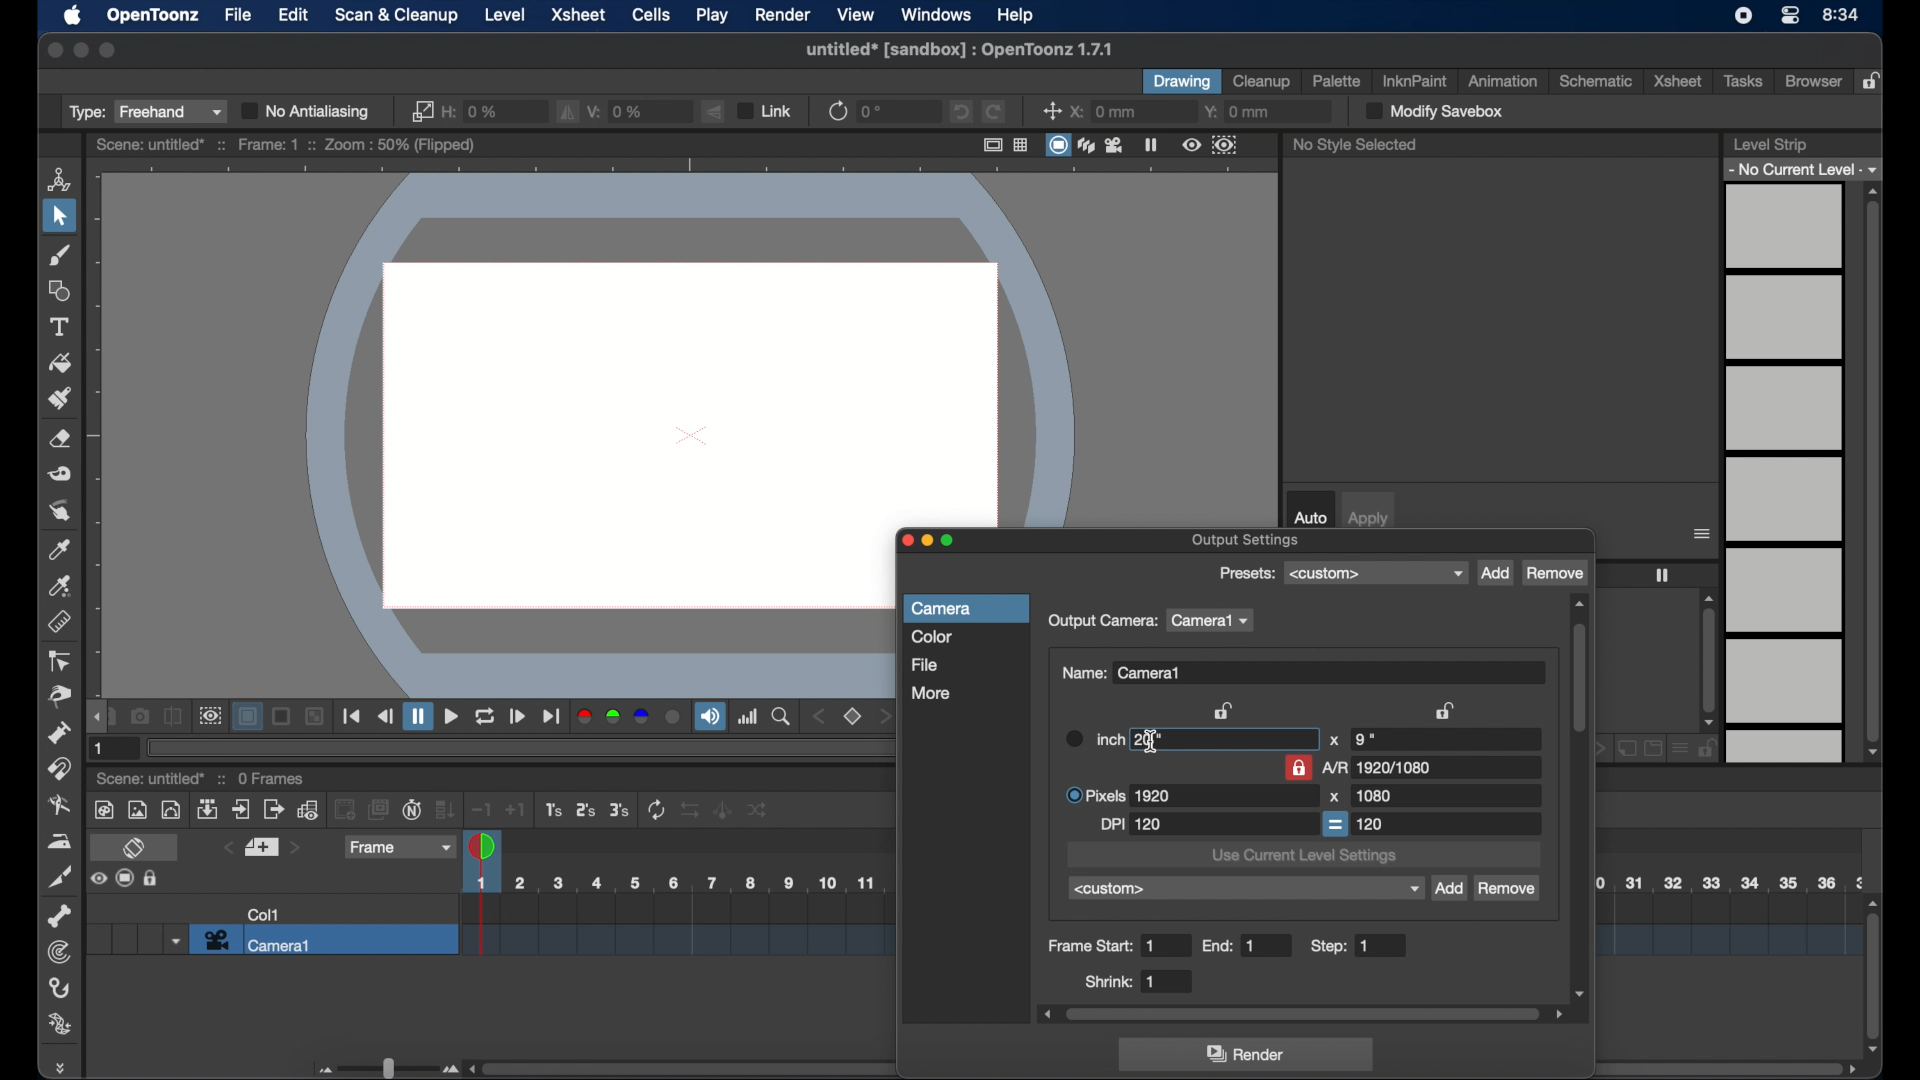 The image size is (1920, 1080). What do you see at coordinates (1303, 1014) in the screenshot?
I see `scroll box` at bounding box center [1303, 1014].